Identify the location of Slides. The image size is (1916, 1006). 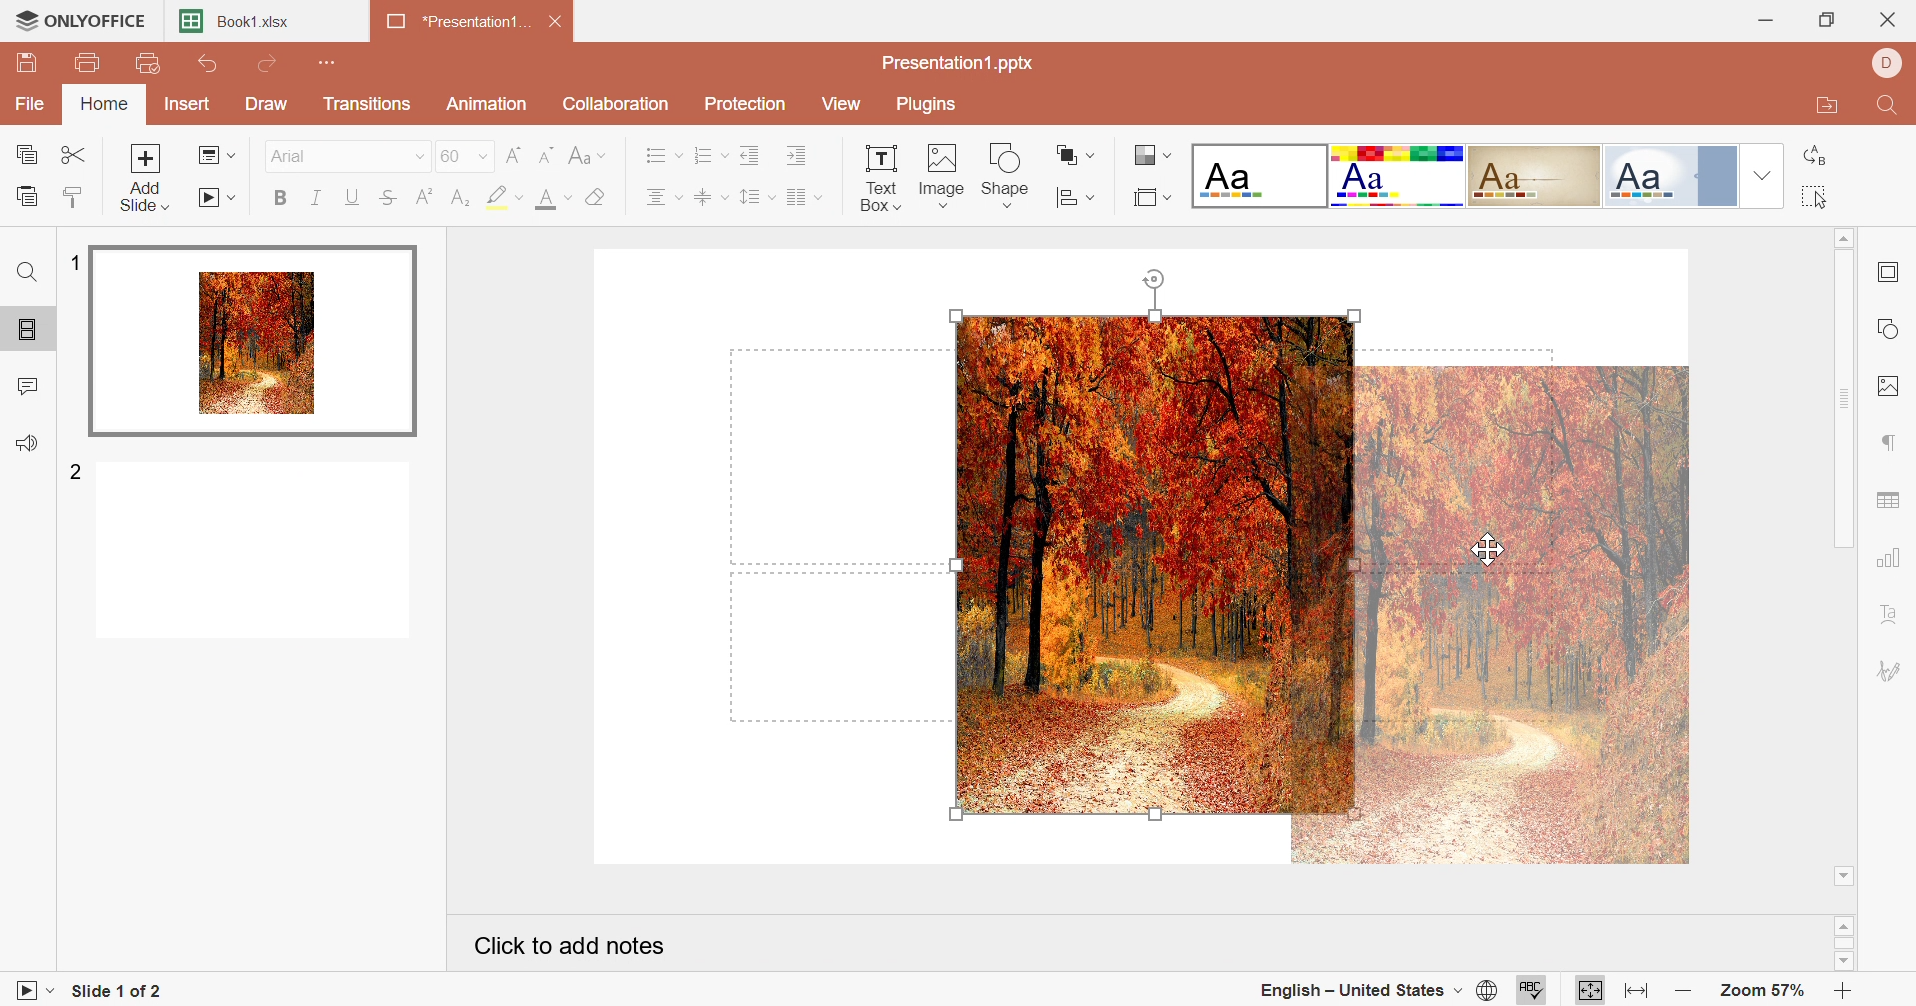
(28, 331).